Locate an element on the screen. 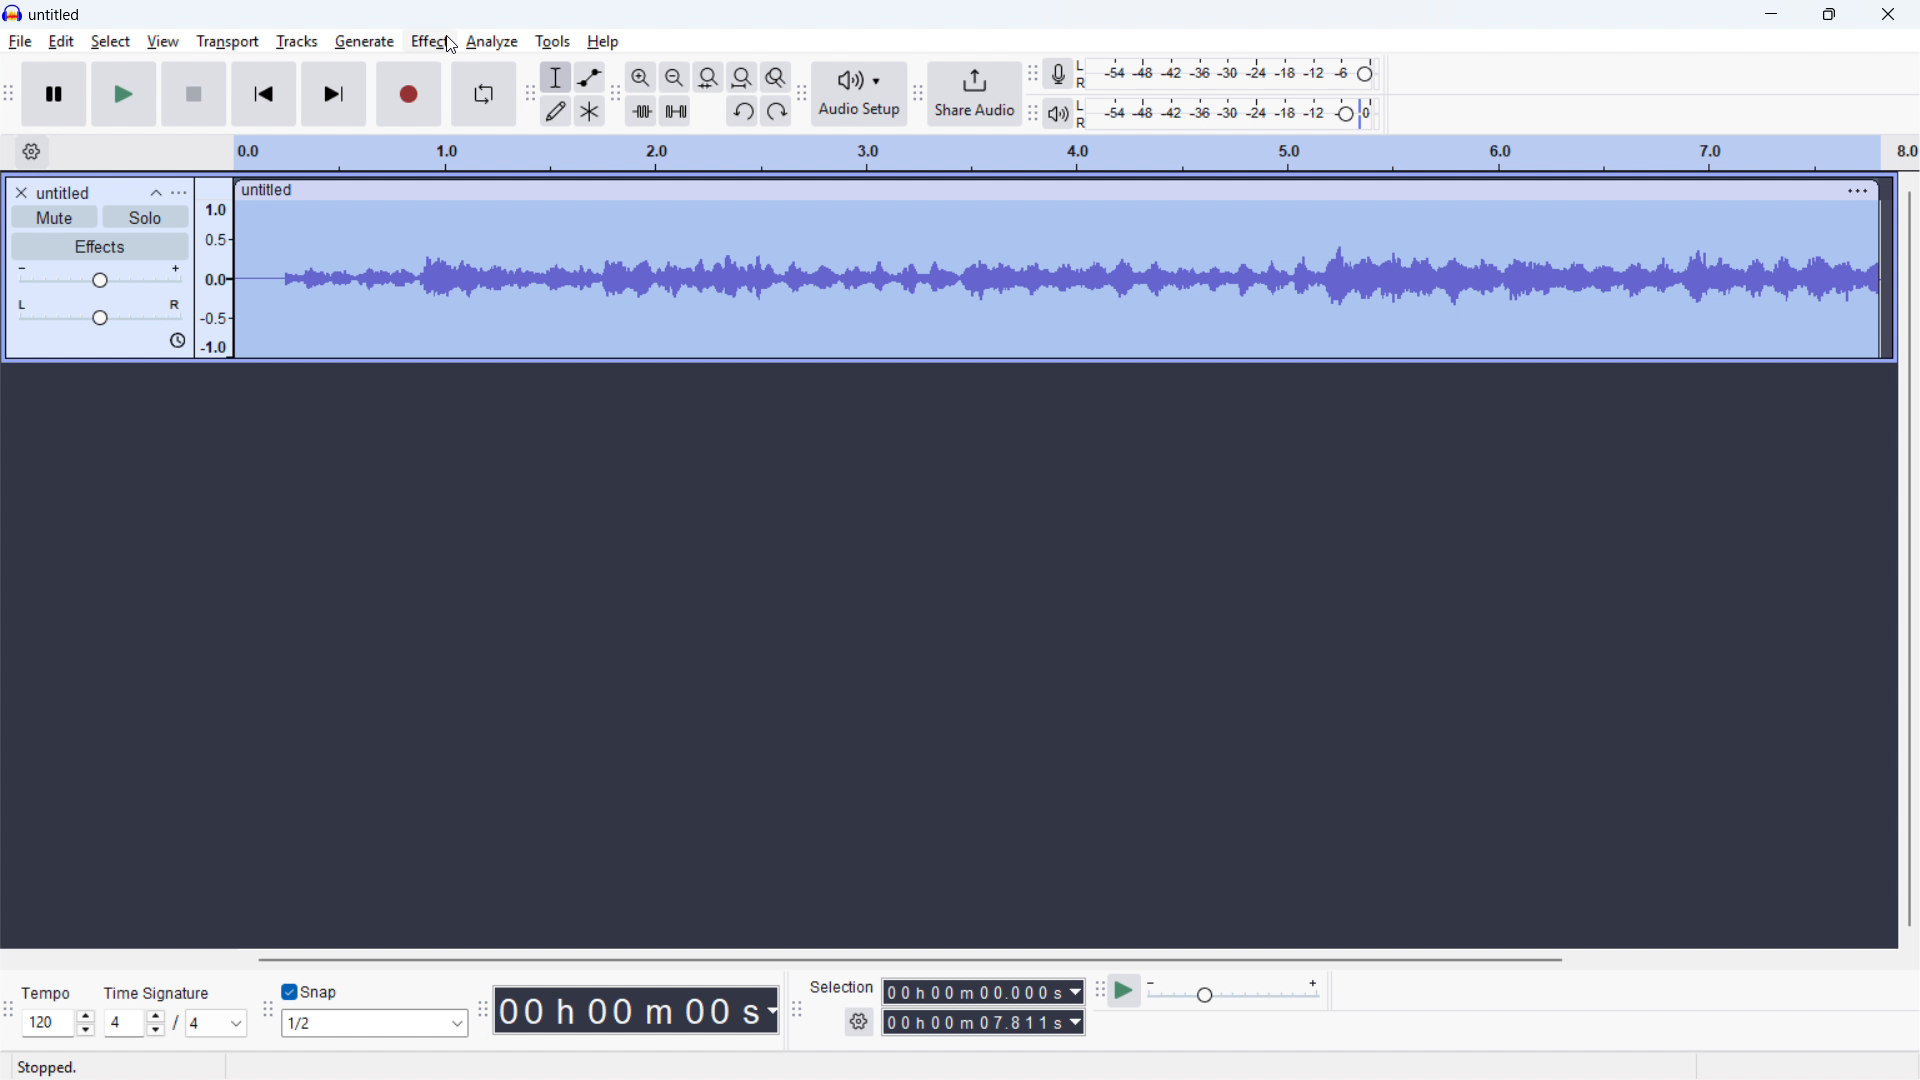  Snipping toolbar  is located at coordinates (266, 1014).